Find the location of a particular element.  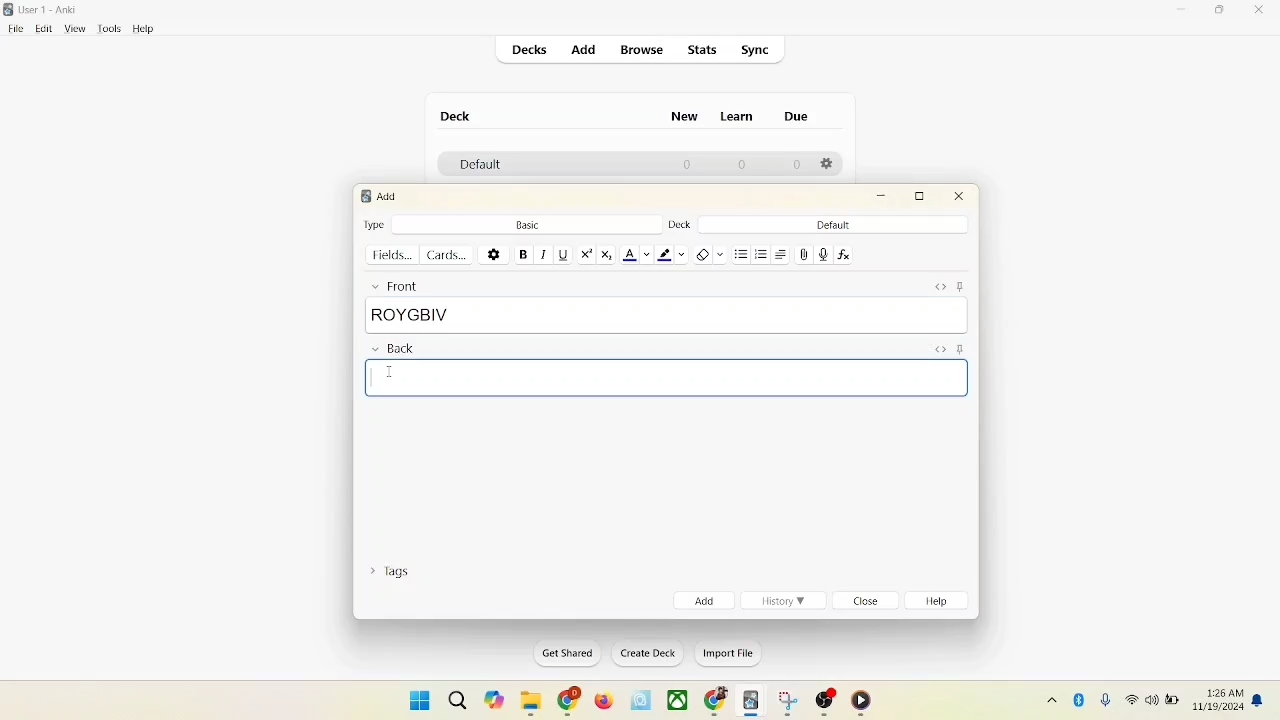

Options is located at coordinates (829, 165).